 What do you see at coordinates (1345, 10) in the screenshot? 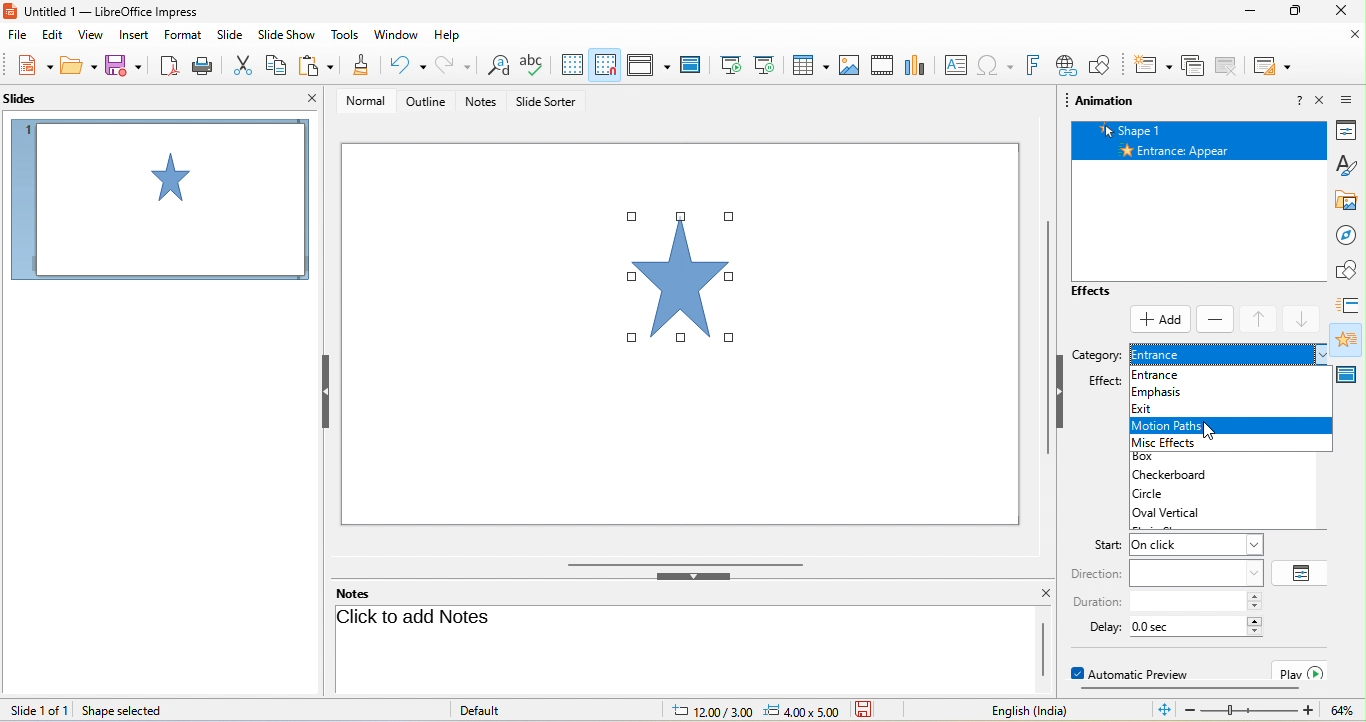
I see `close` at bounding box center [1345, 10].